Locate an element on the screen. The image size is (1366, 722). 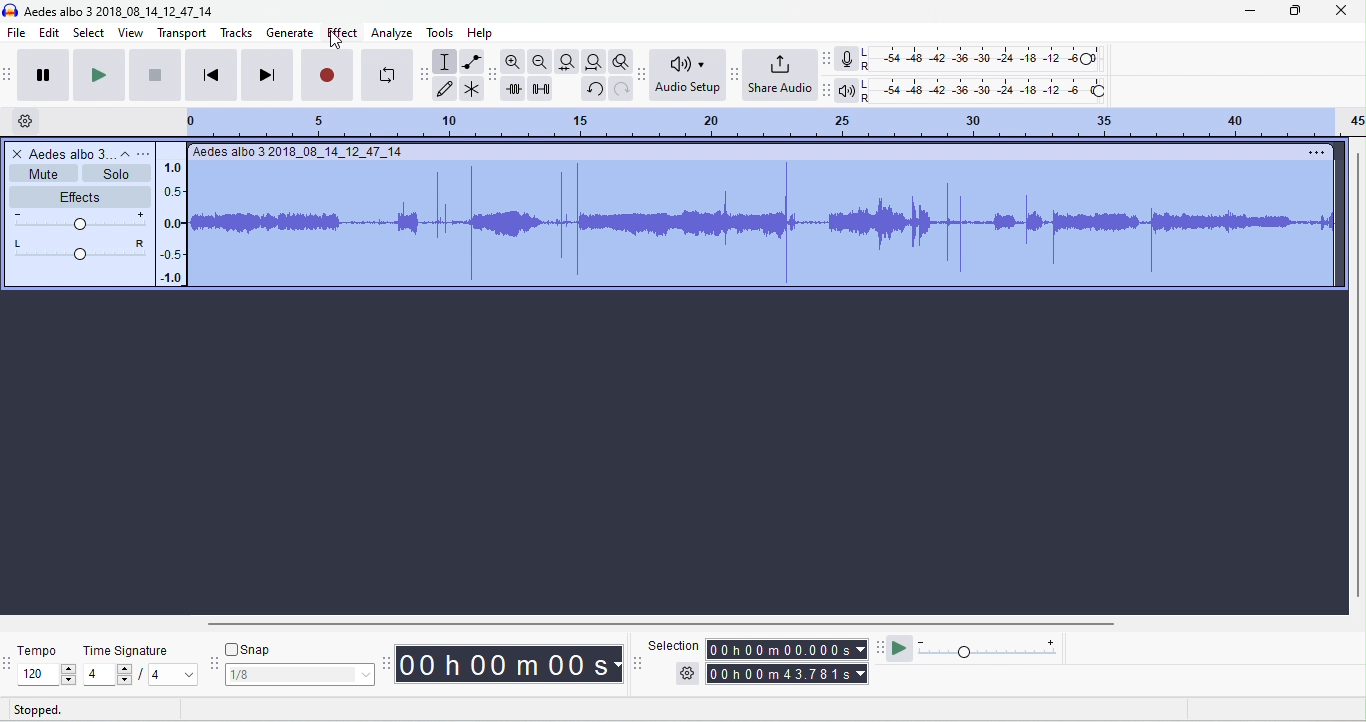
audacity edit toolbar is located at coordinates (495, 74).